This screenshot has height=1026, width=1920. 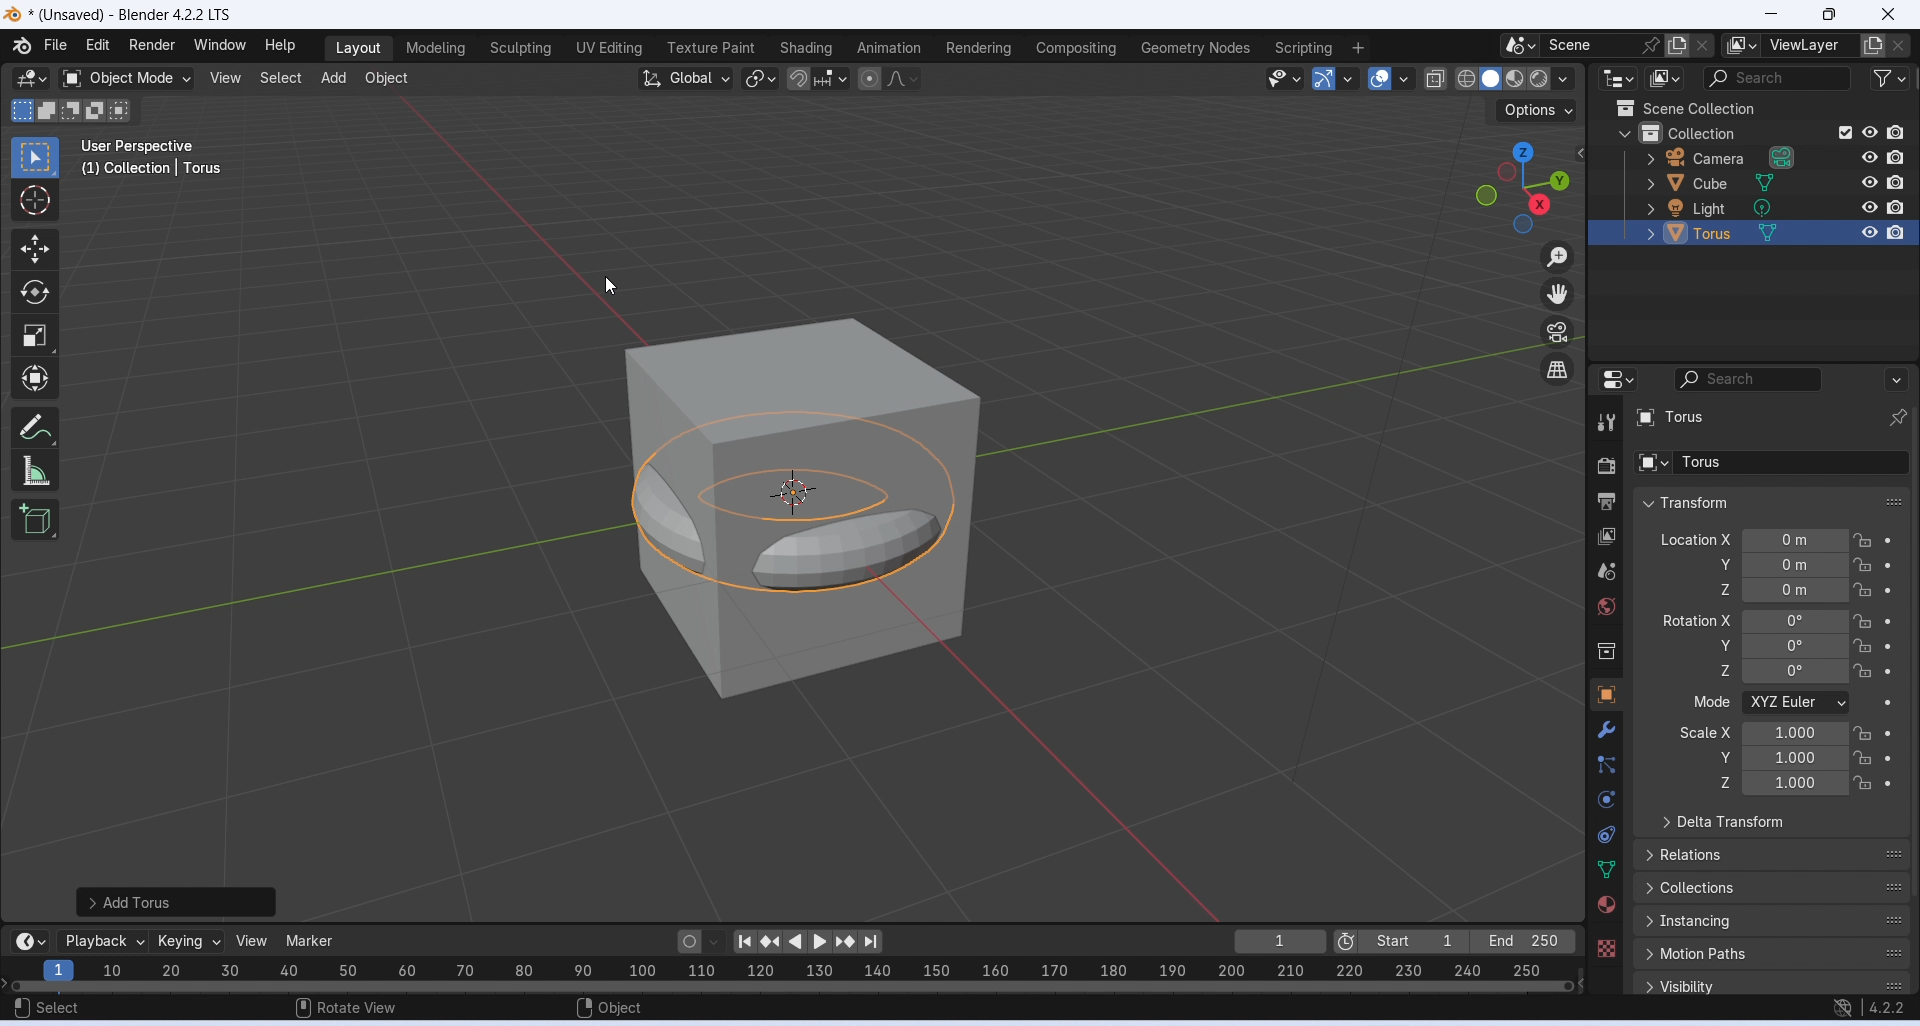 What do you see at coordinates (1807, 46) in the screenshot?
I see `ViewLayer` at bounding box center [1807, 46].